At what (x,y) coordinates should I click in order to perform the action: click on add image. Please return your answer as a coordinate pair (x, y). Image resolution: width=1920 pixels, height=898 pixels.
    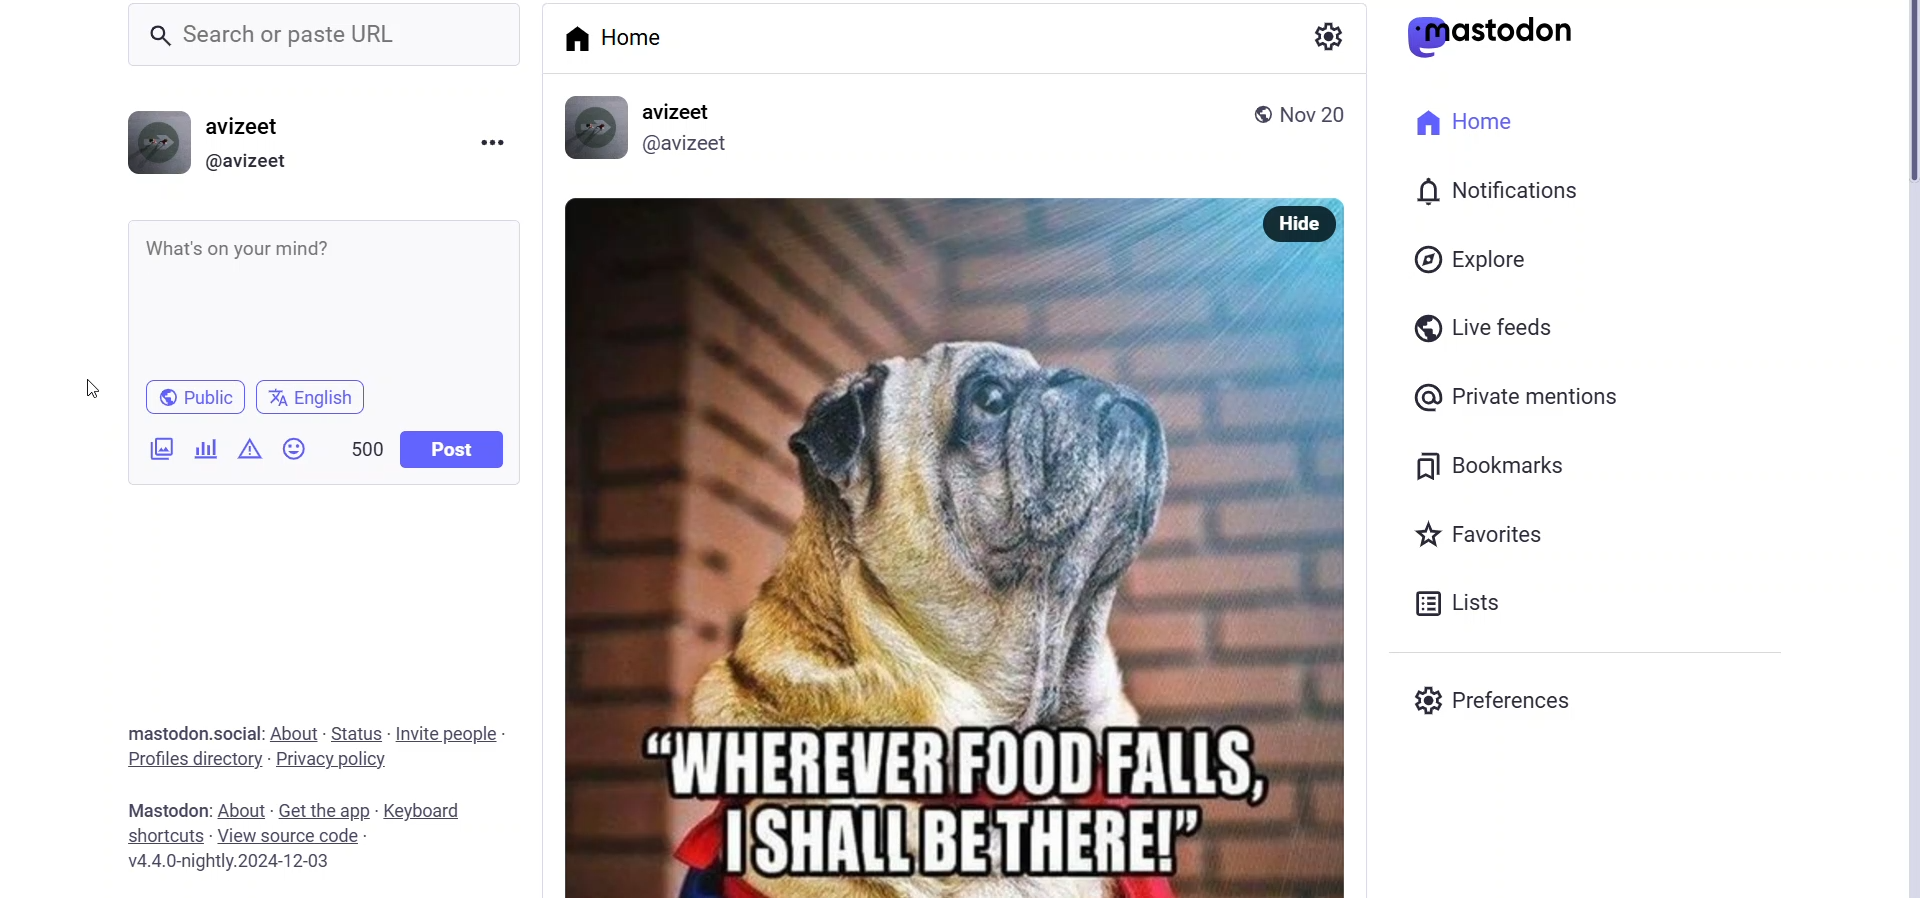
    Looking at the image, I should click on (159, 451).